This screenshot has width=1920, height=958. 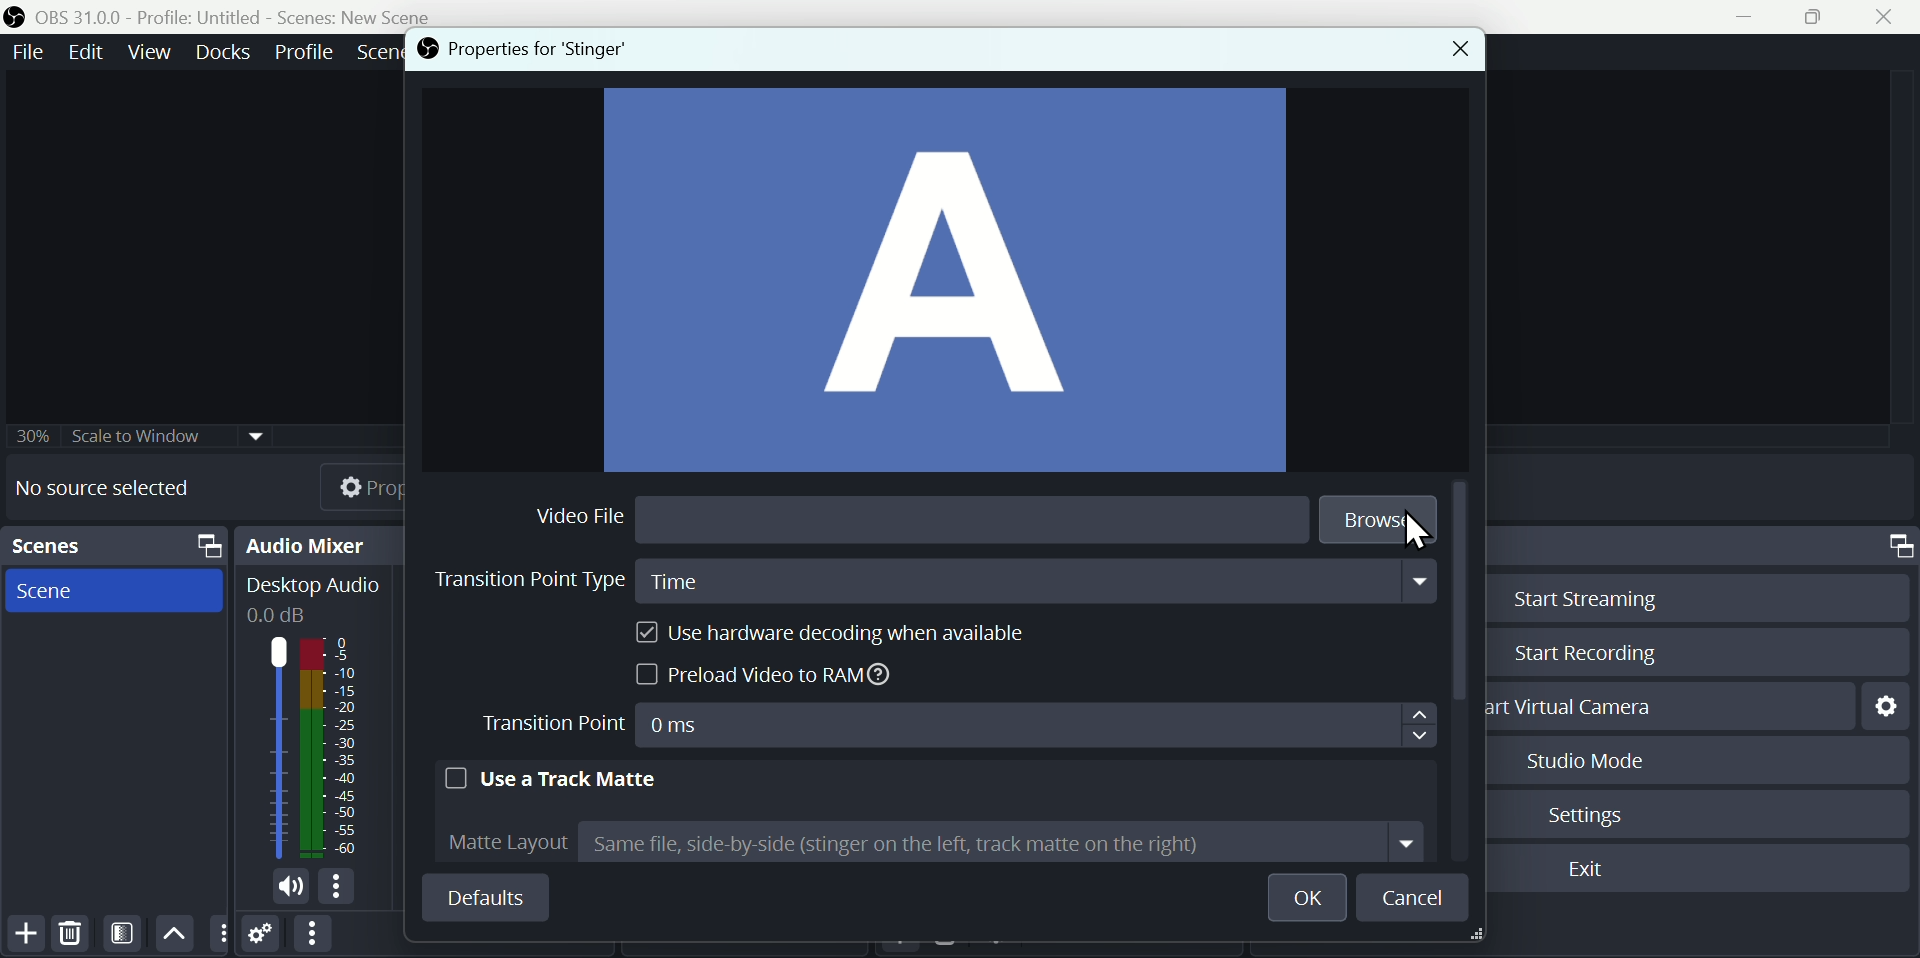 I want to click on Browse, so click(x=1381, y=518).